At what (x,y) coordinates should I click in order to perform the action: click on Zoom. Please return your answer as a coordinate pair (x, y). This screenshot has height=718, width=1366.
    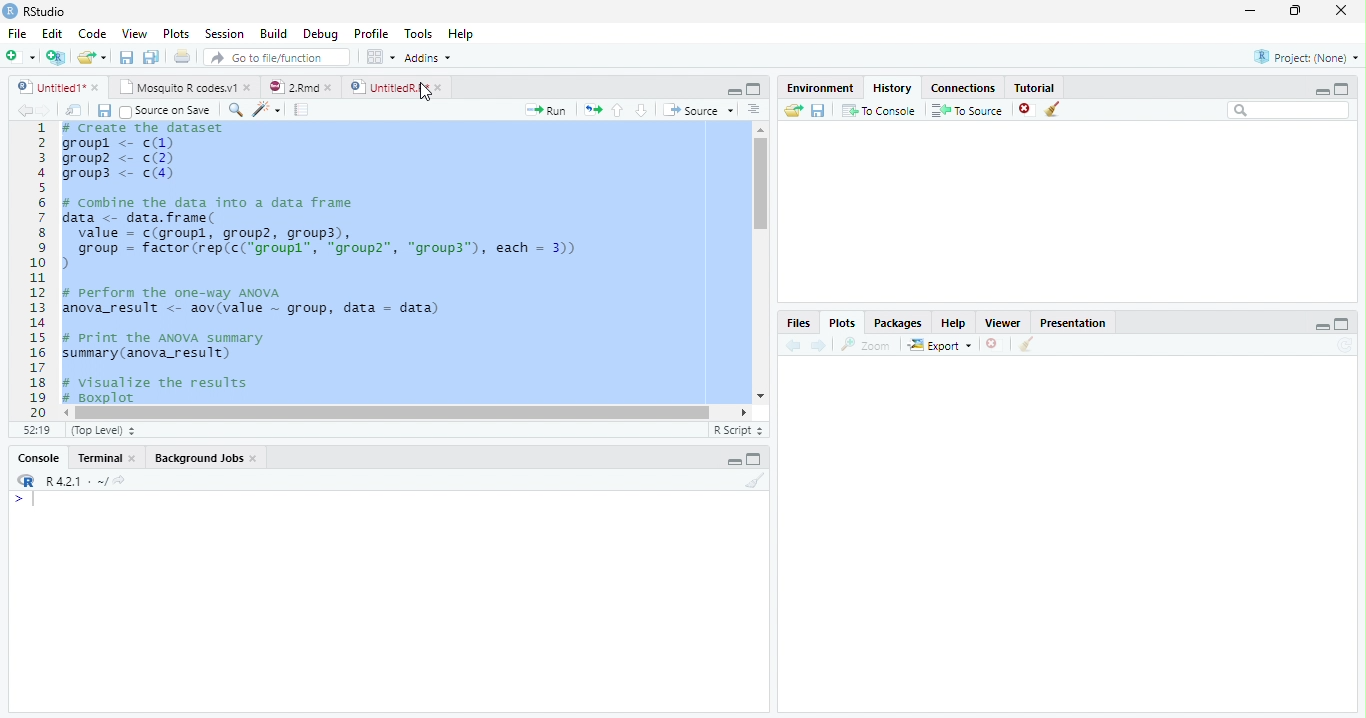
    Looking at the image, I should click on (867, 345).